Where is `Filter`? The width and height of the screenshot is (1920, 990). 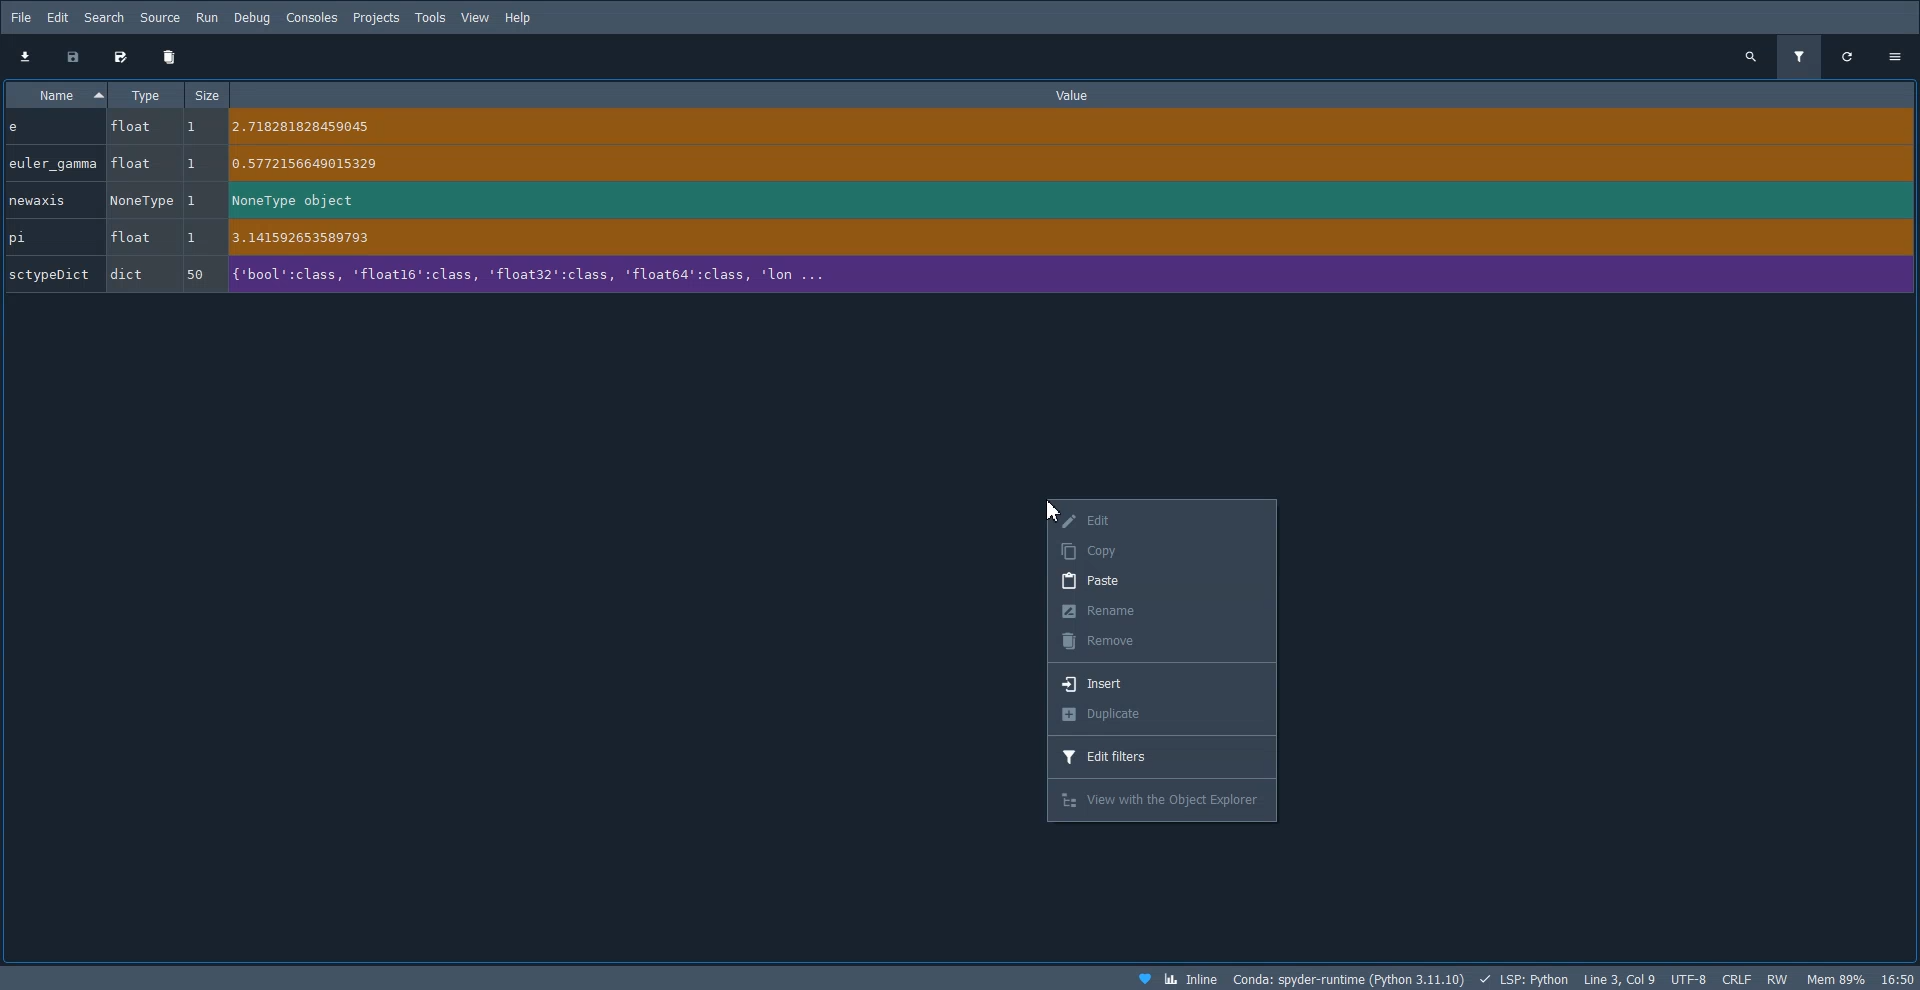 Filter is located at coordinates (1801, 55).